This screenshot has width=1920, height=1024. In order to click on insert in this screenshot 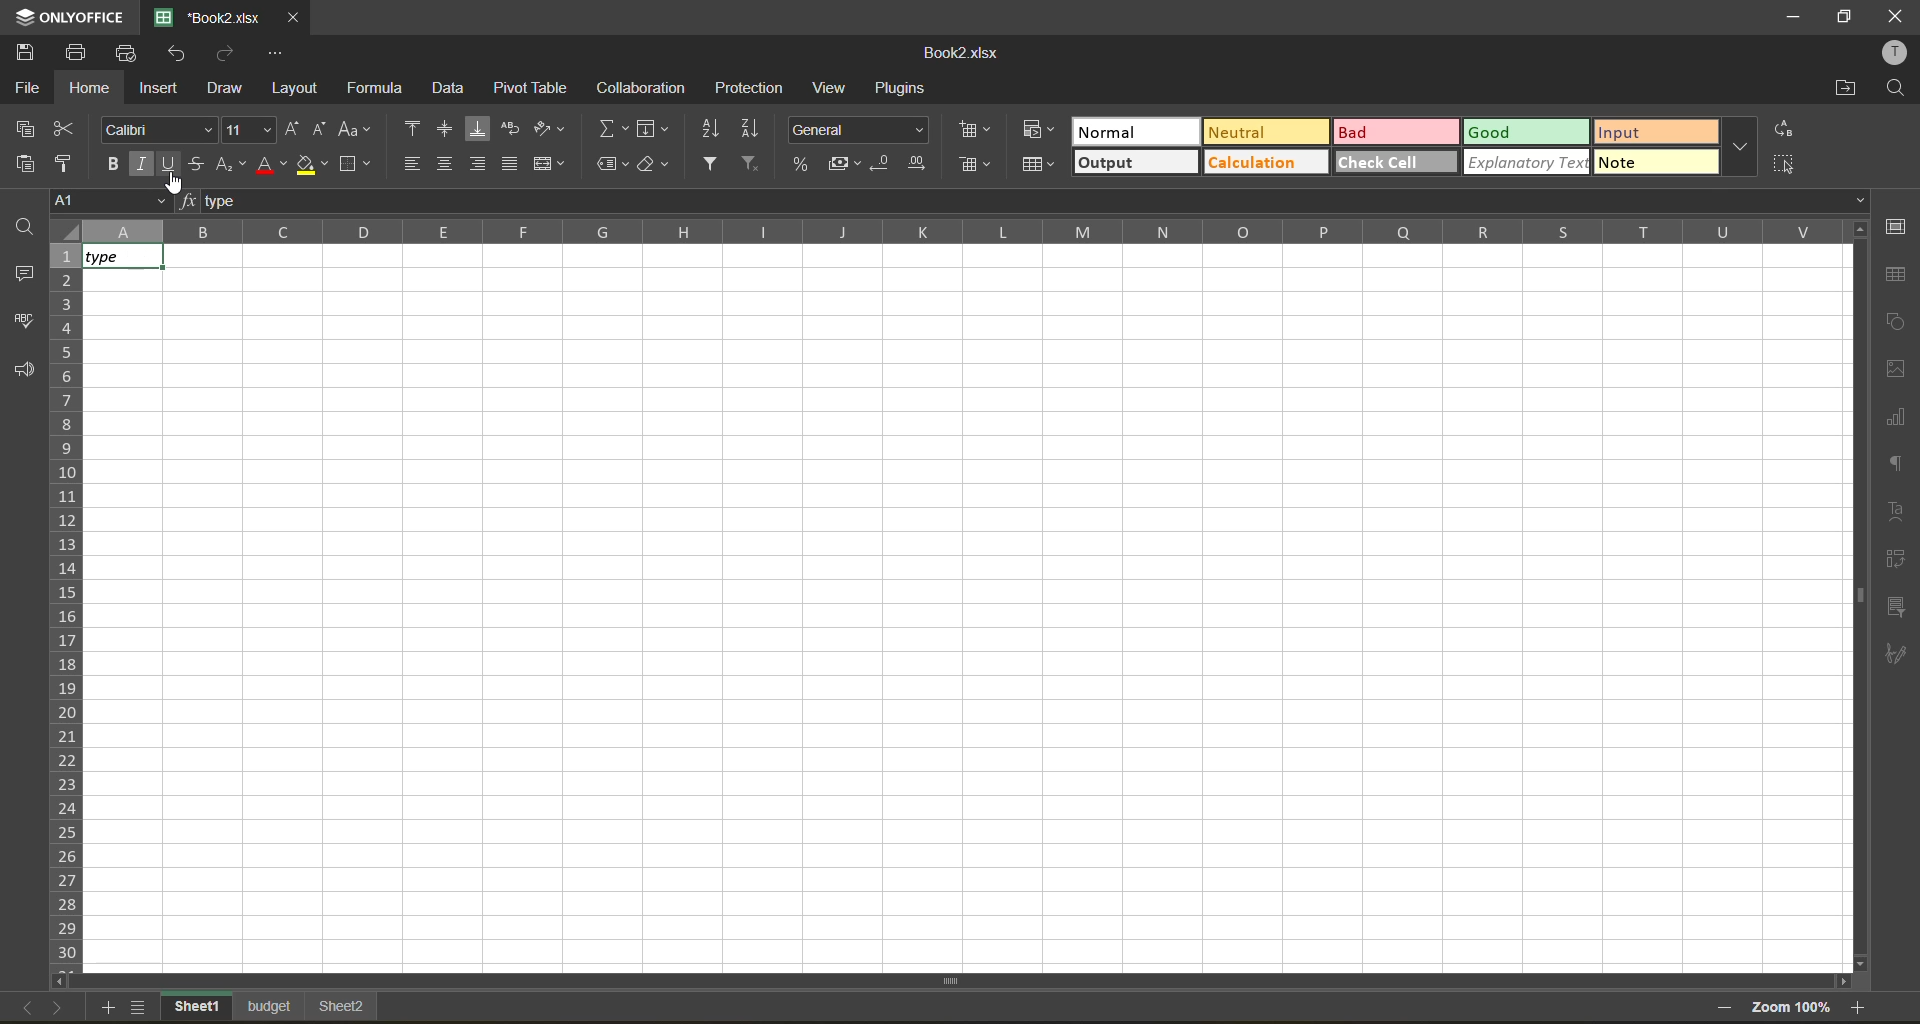, I will do `click(163, 90)`.